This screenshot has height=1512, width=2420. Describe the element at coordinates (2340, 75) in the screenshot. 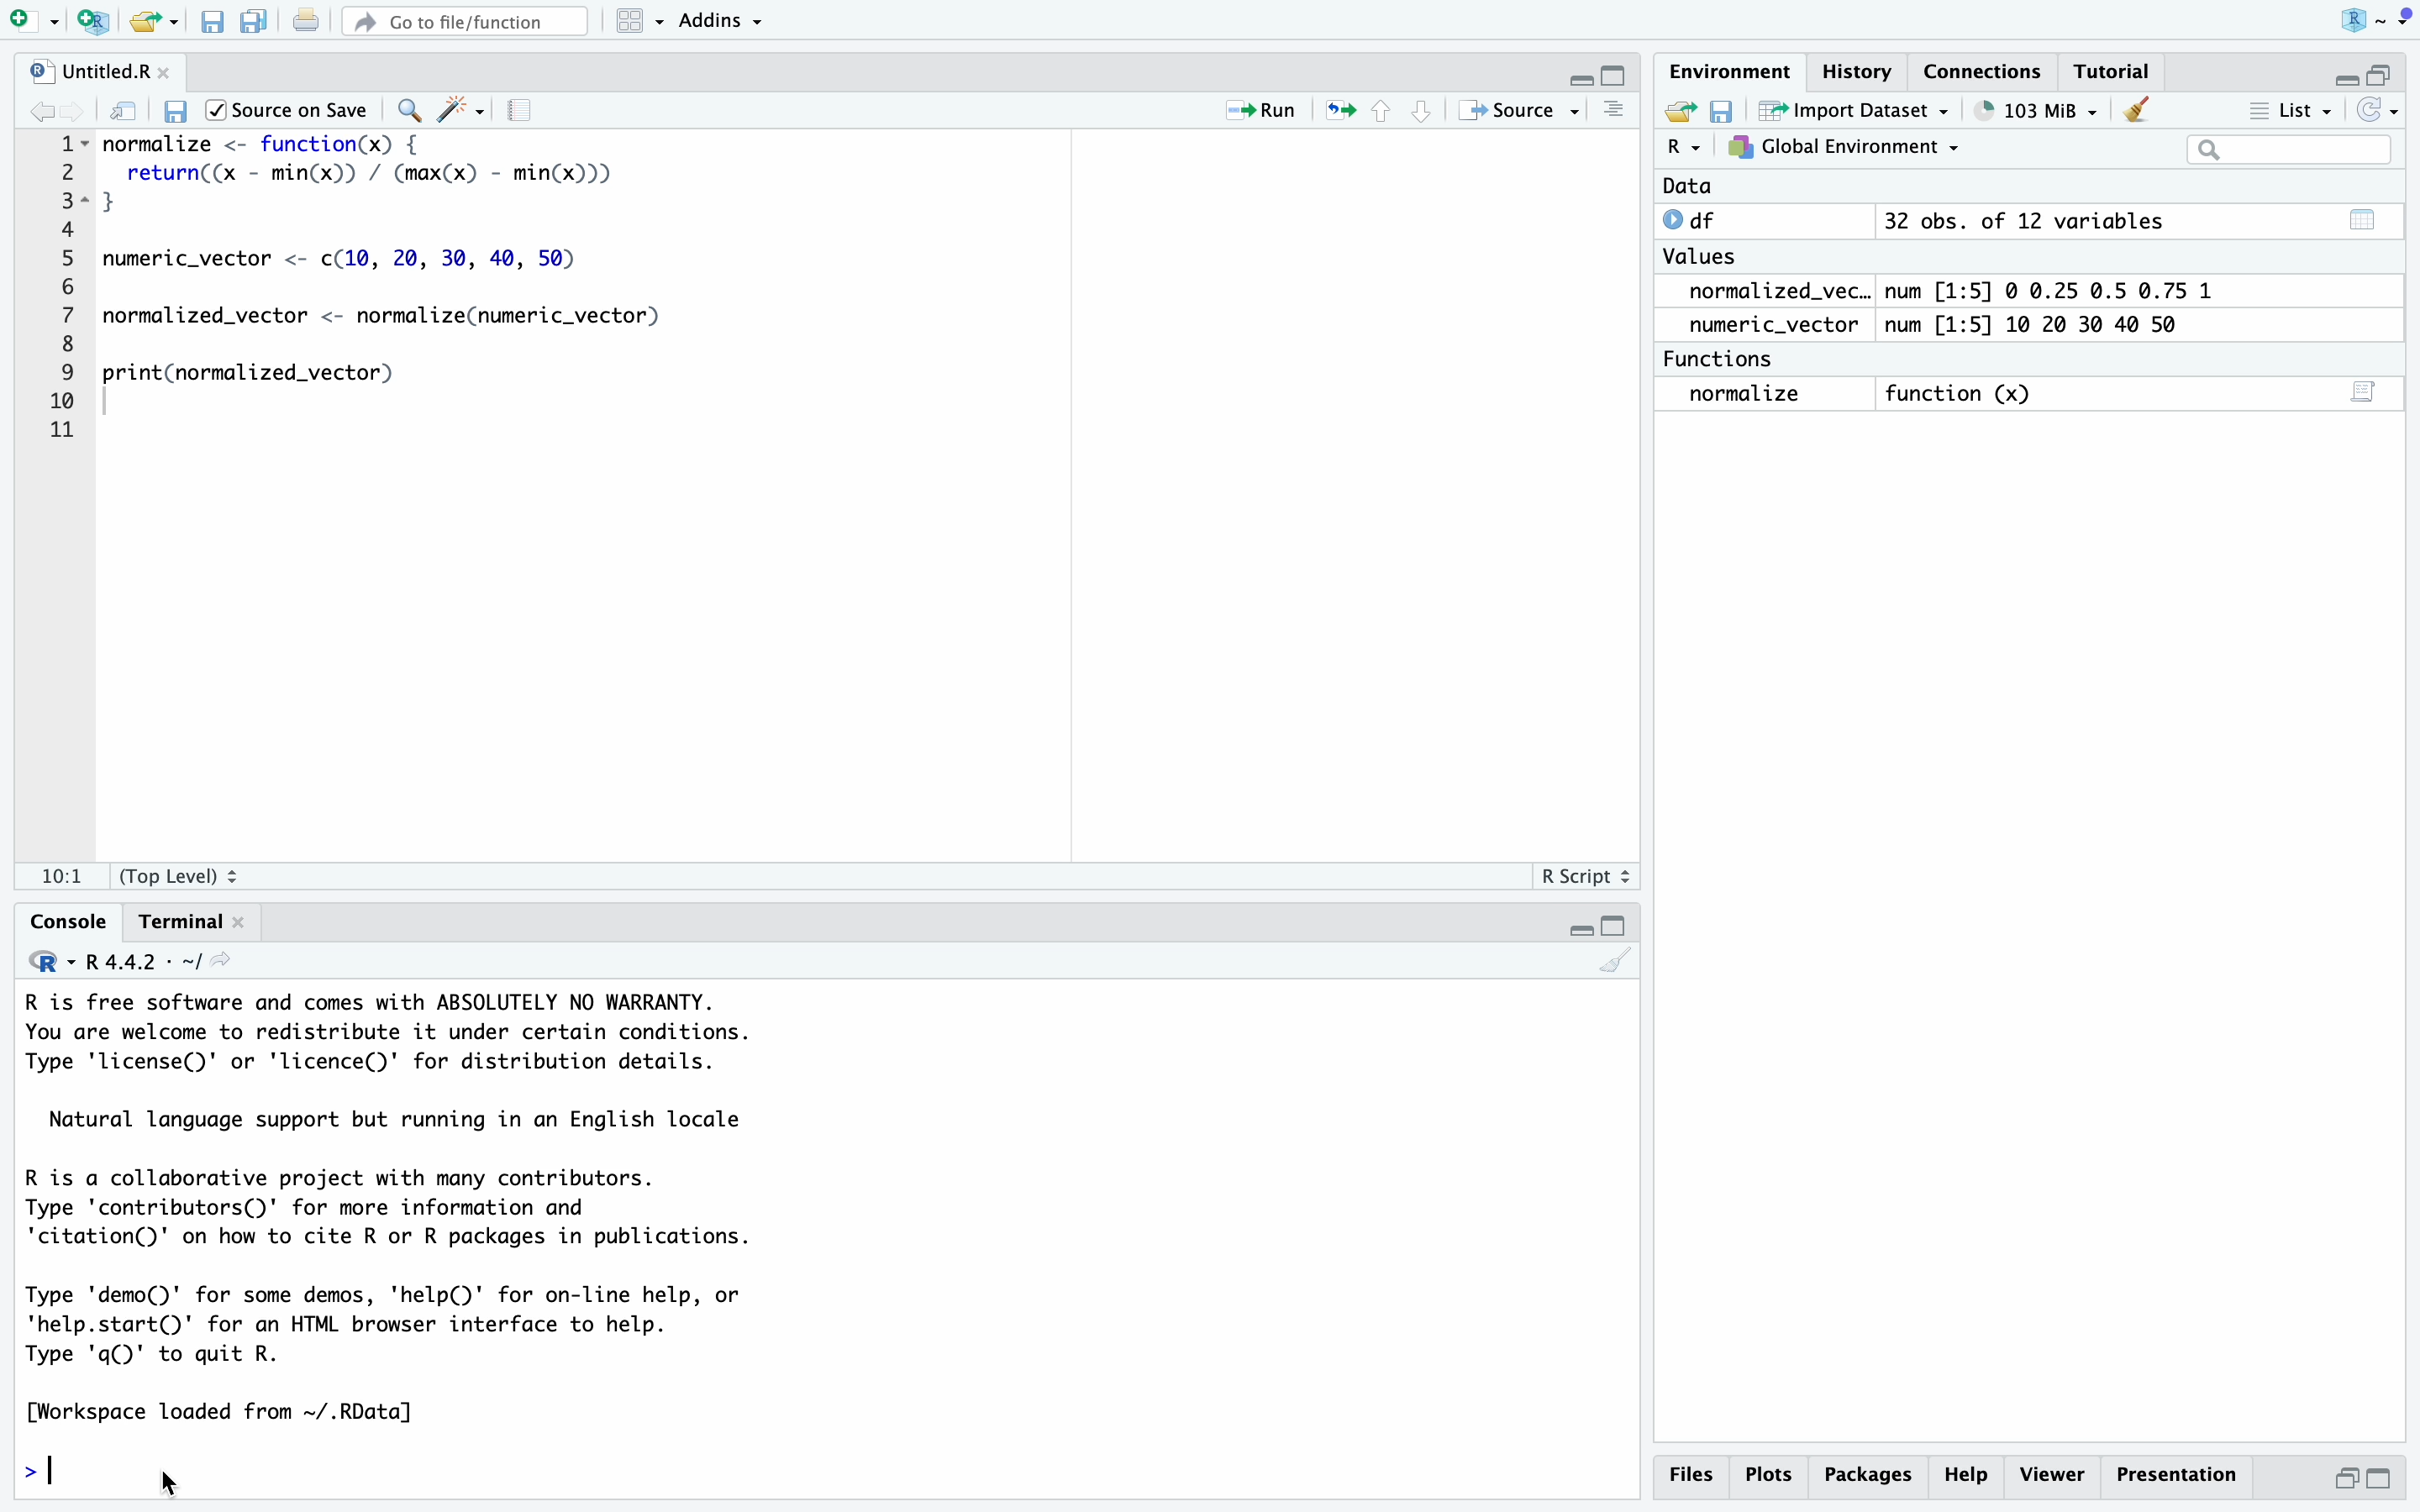

I see `minimize` at that location.